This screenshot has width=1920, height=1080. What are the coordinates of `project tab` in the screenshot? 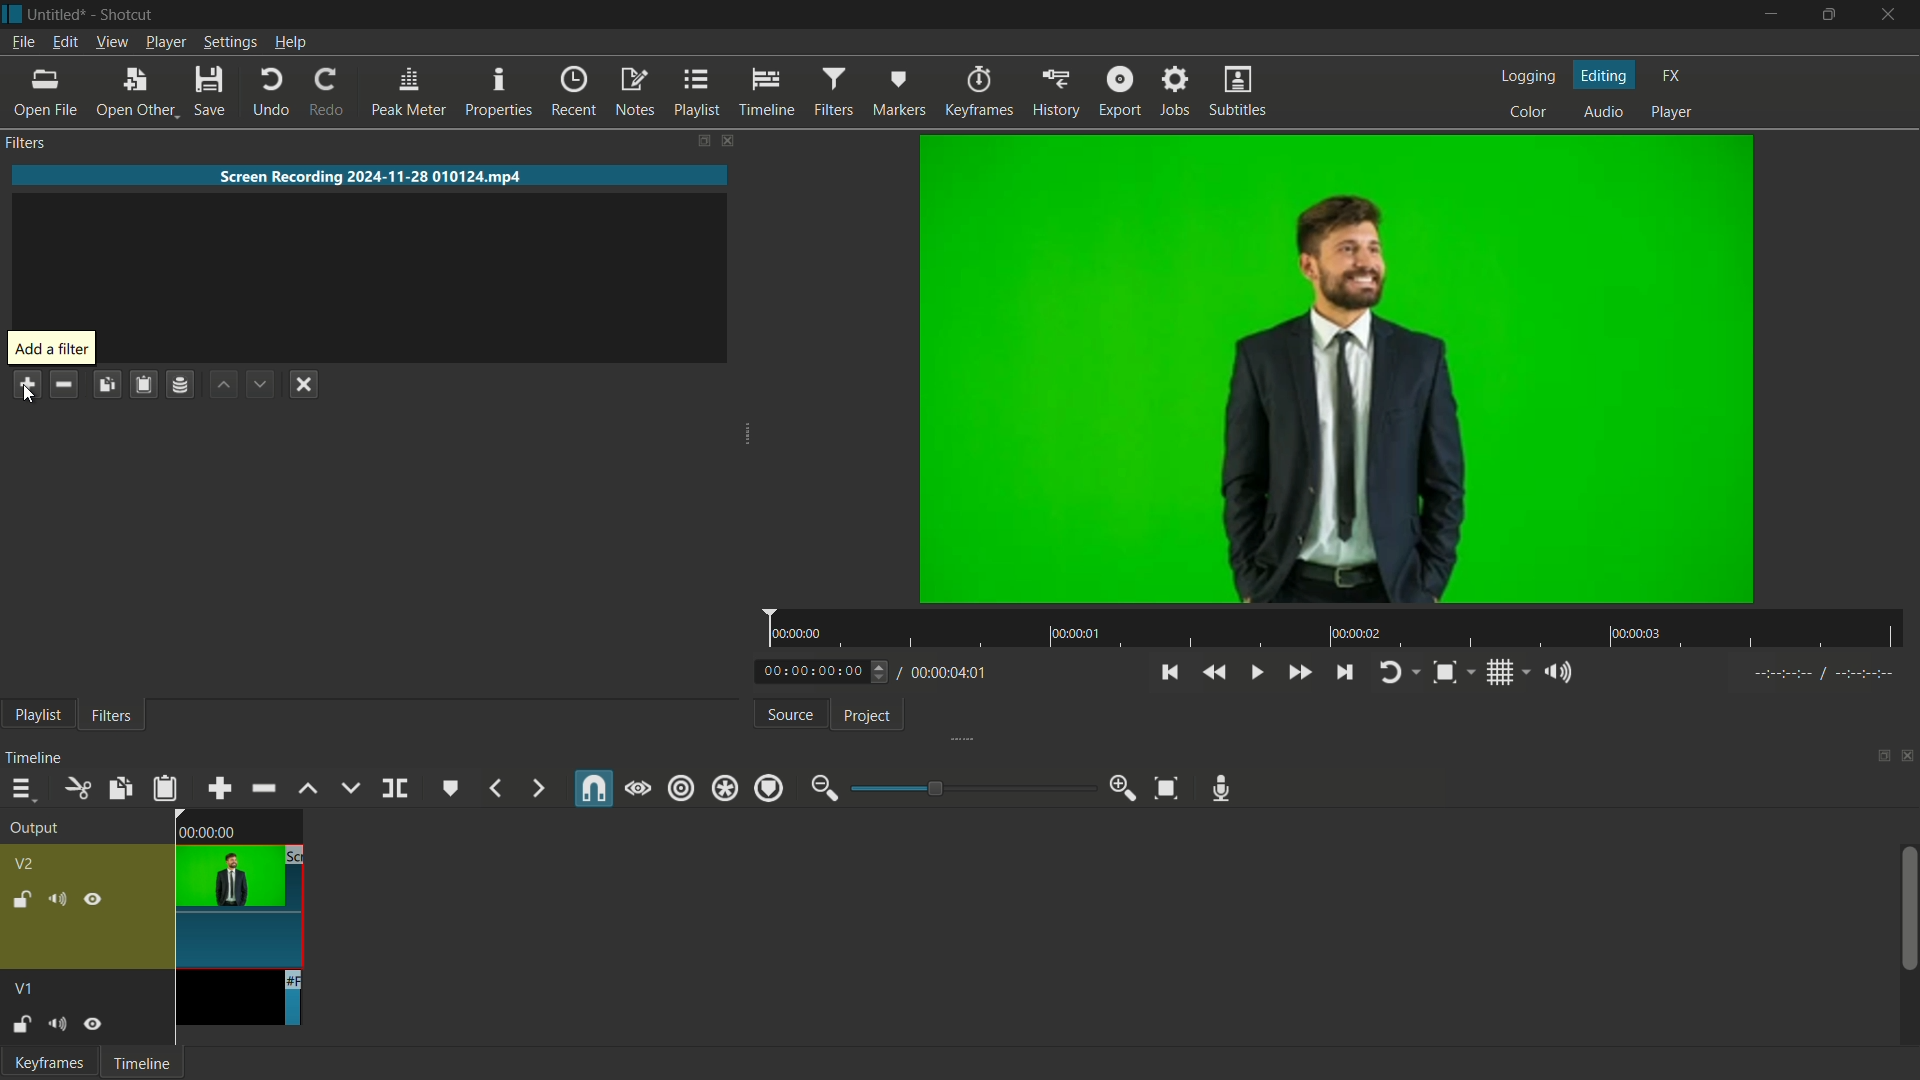 It's located at (868, 718).